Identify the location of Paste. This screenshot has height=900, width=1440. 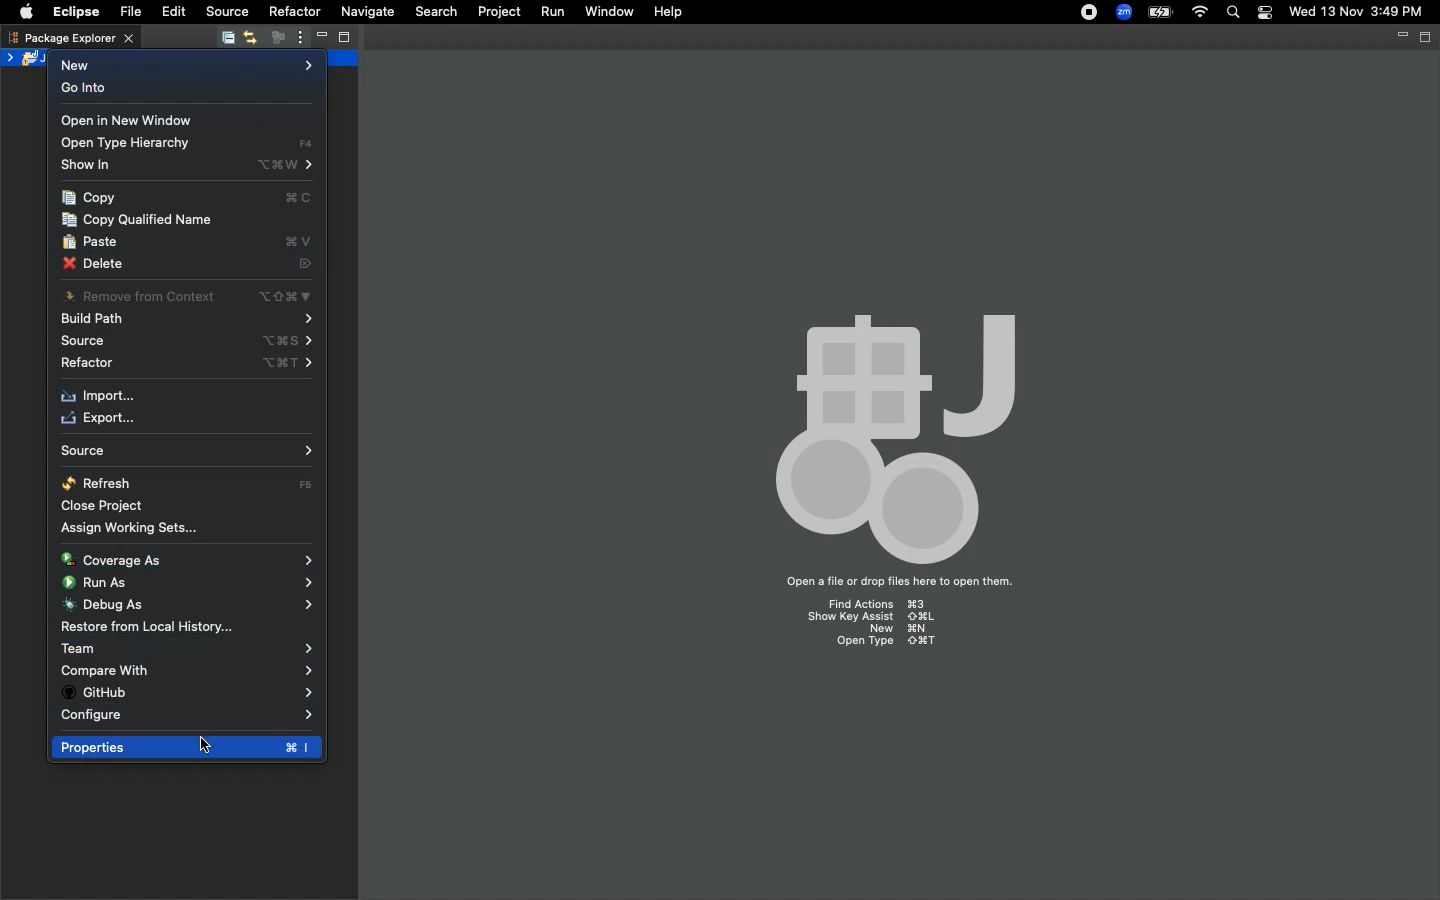
(187, 242).